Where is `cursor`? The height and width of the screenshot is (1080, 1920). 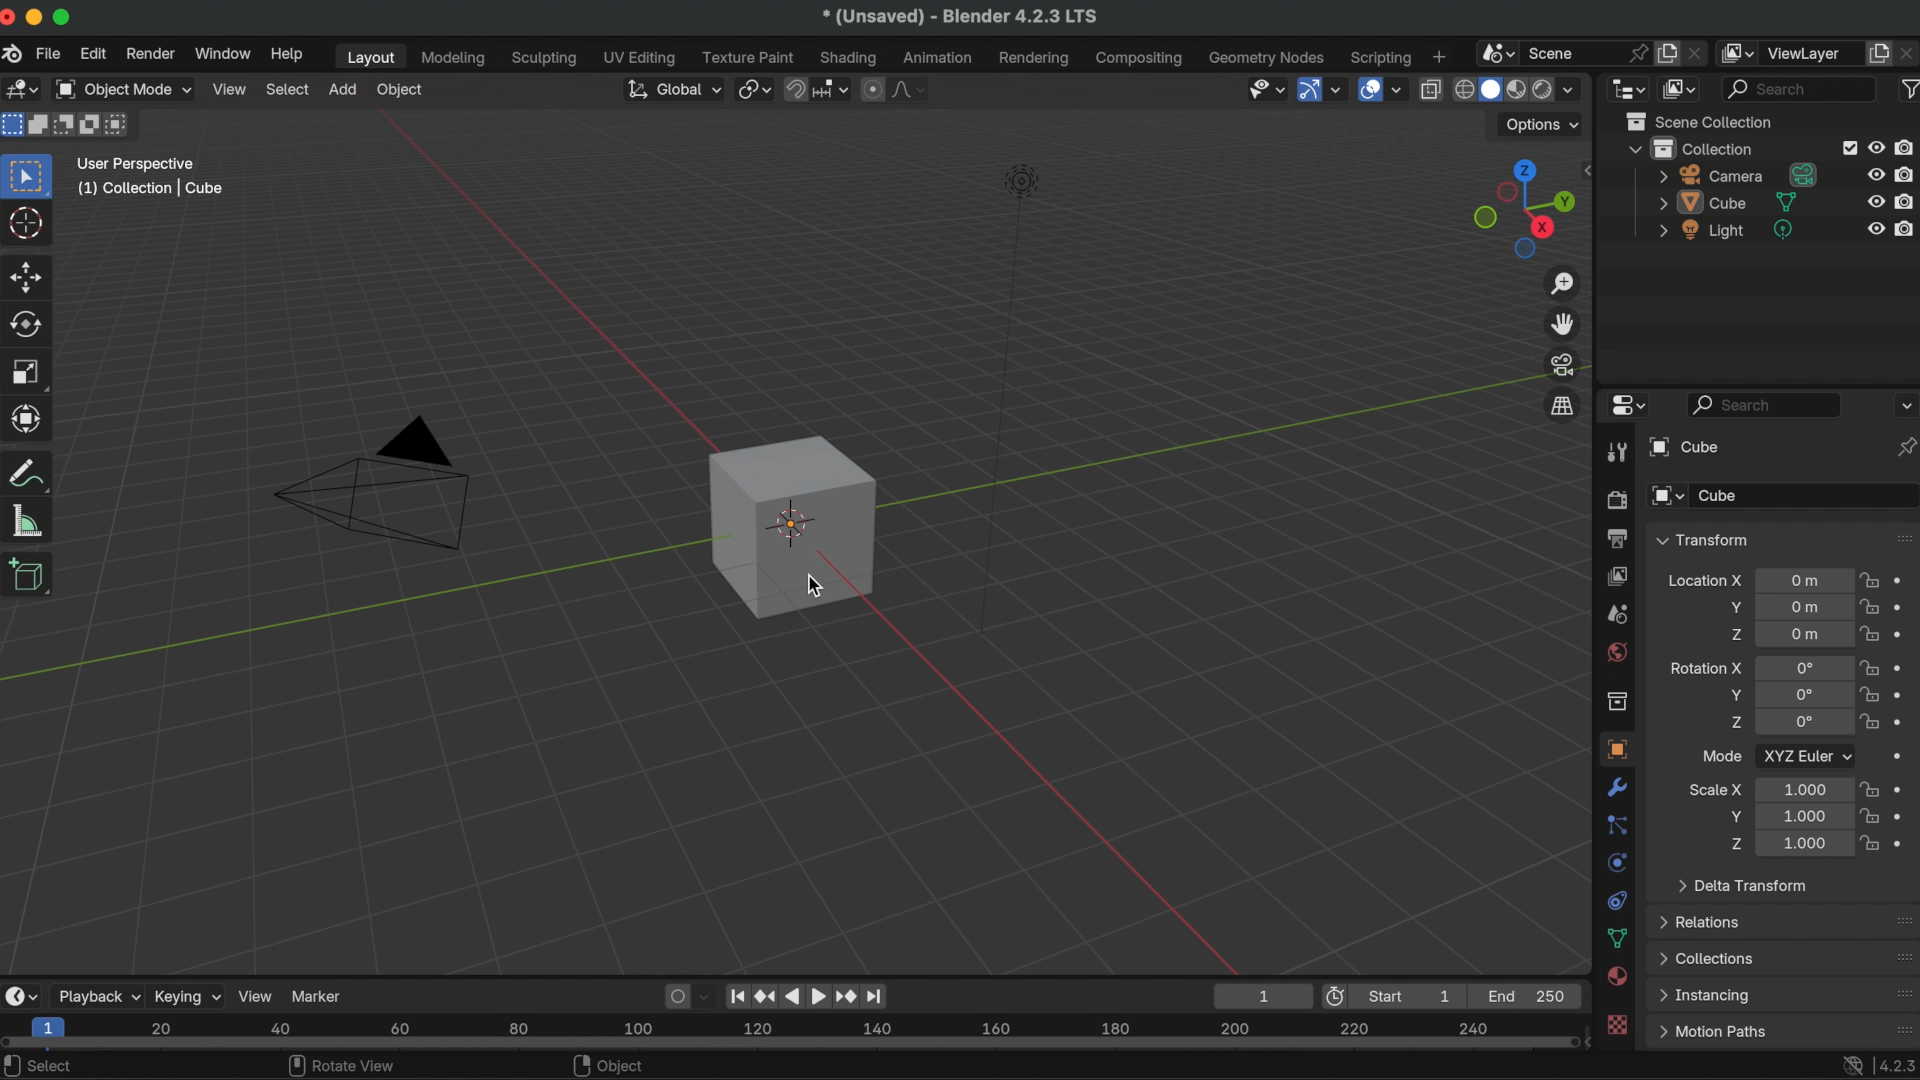 cursor is located at coordinates (28, 225).